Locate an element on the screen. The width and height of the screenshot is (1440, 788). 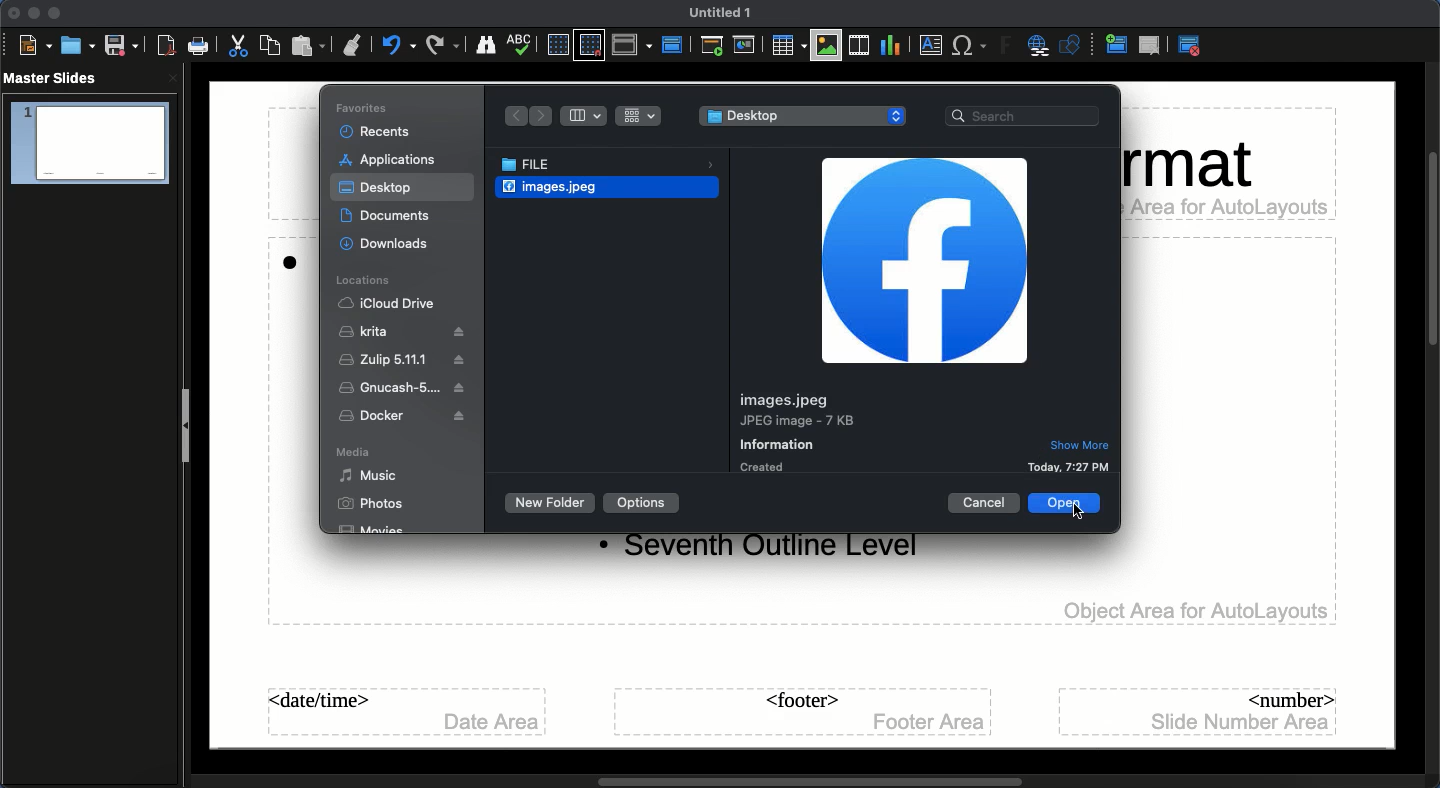
First slide is located at coordinates (714, 46).